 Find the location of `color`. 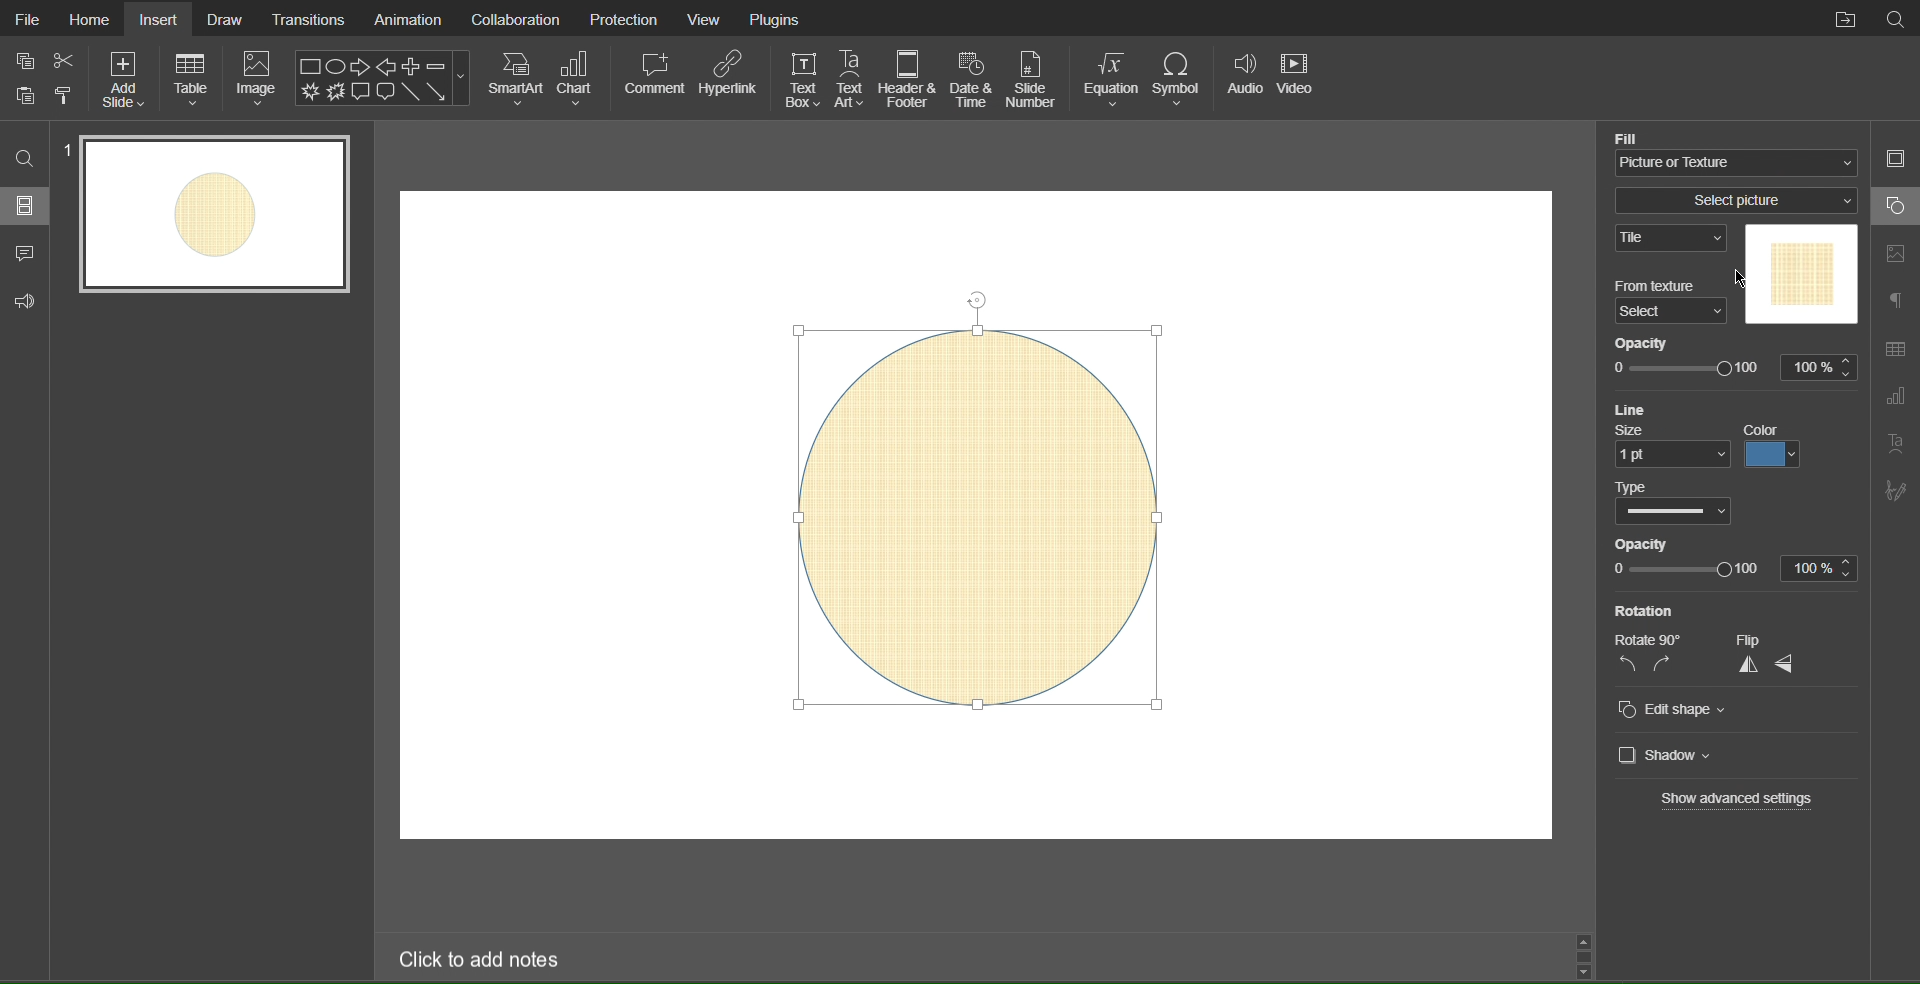

color is located at coordinates (1759, 426).